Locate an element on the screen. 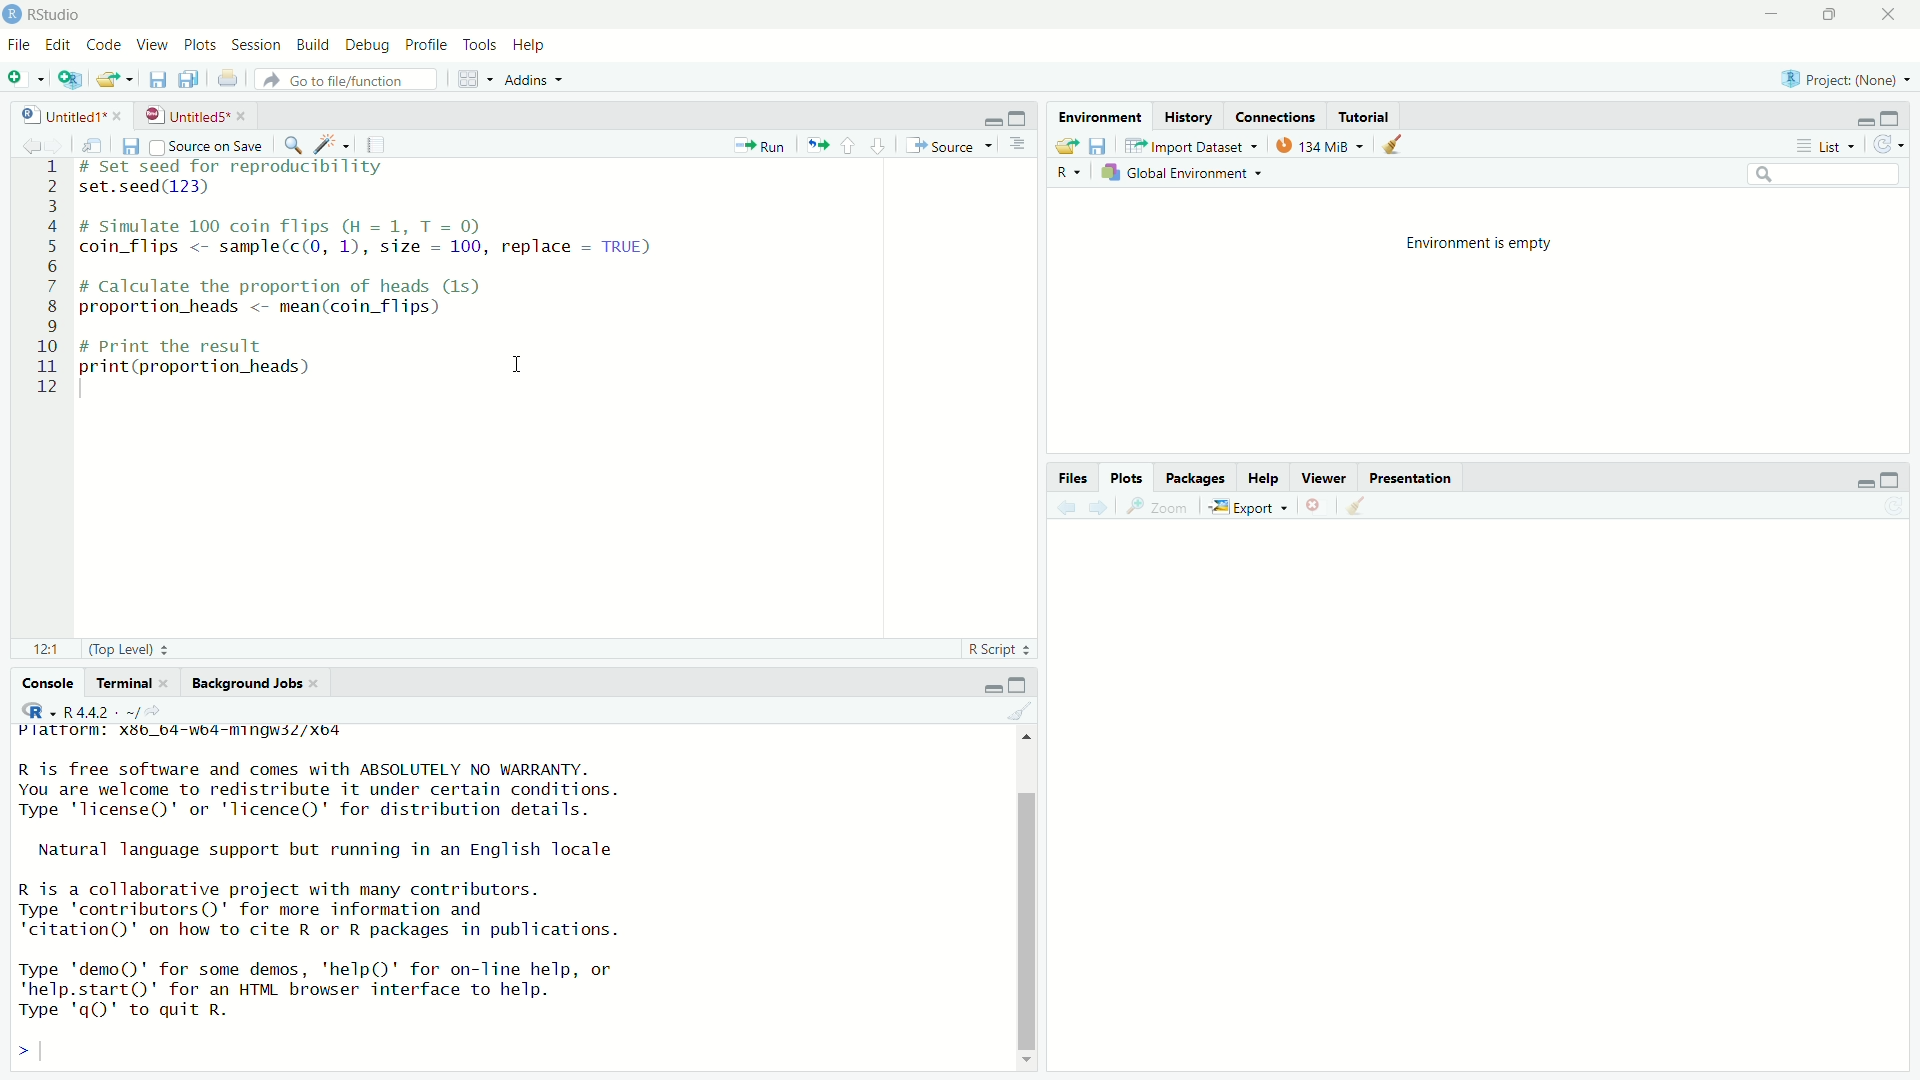 Image resolution: width=1920 pixels, height=1080 pixels. session is located at coordinates (255, 43).